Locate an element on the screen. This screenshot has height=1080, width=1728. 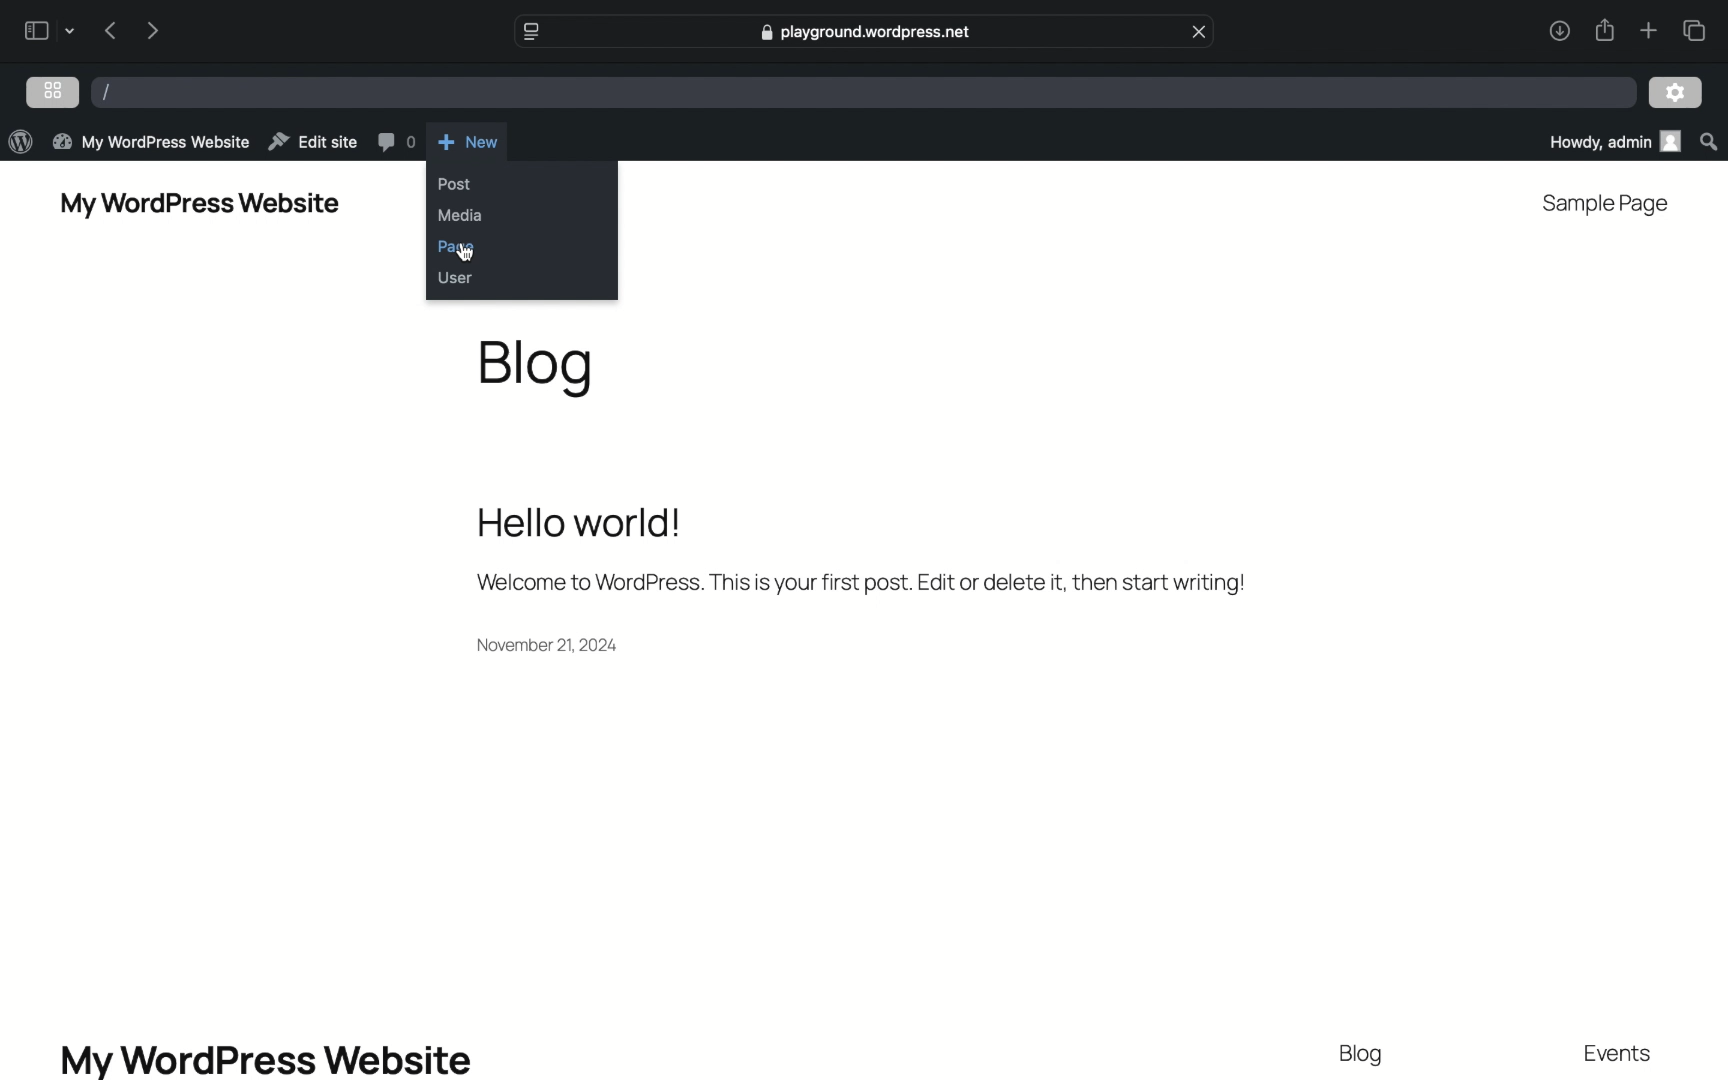
web address is located at coordinates (865, 32).